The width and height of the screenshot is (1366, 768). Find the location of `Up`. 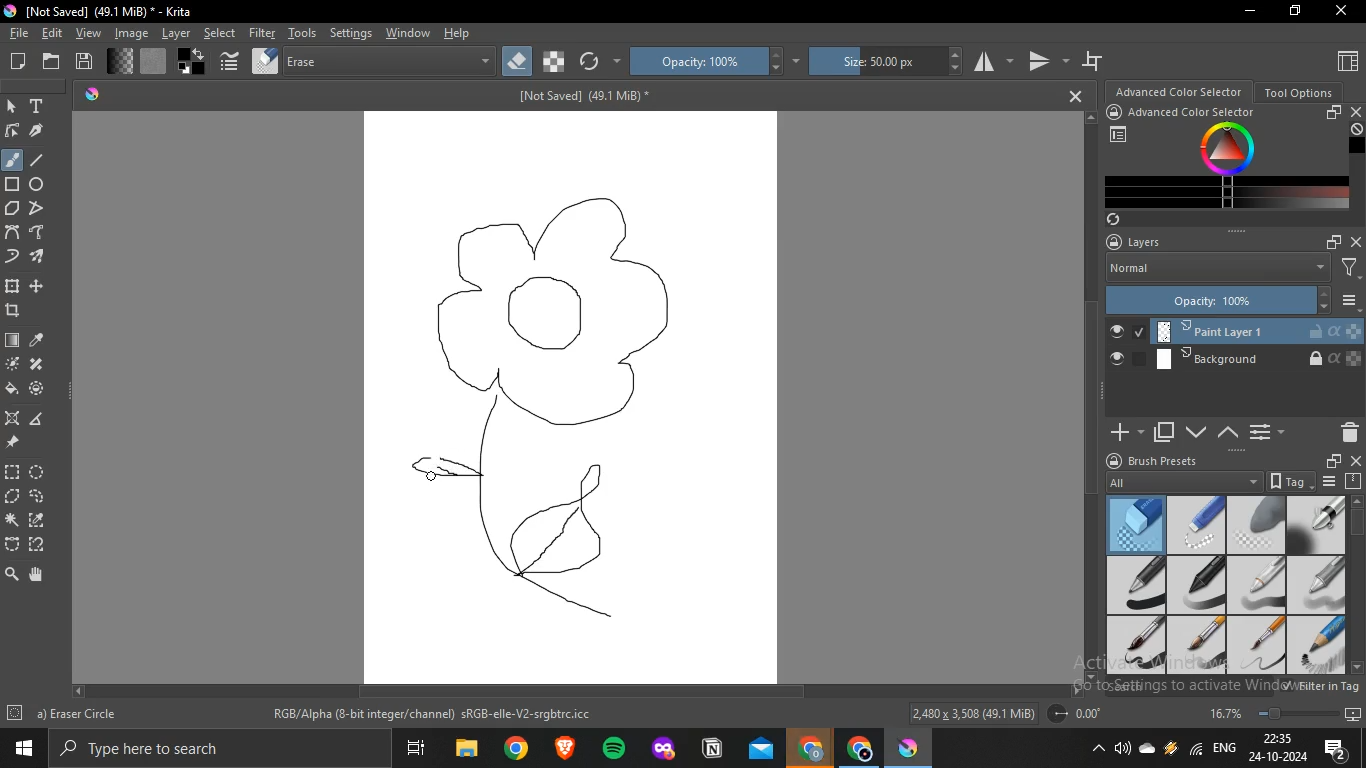

Up is located at coordinates (1357, 498).